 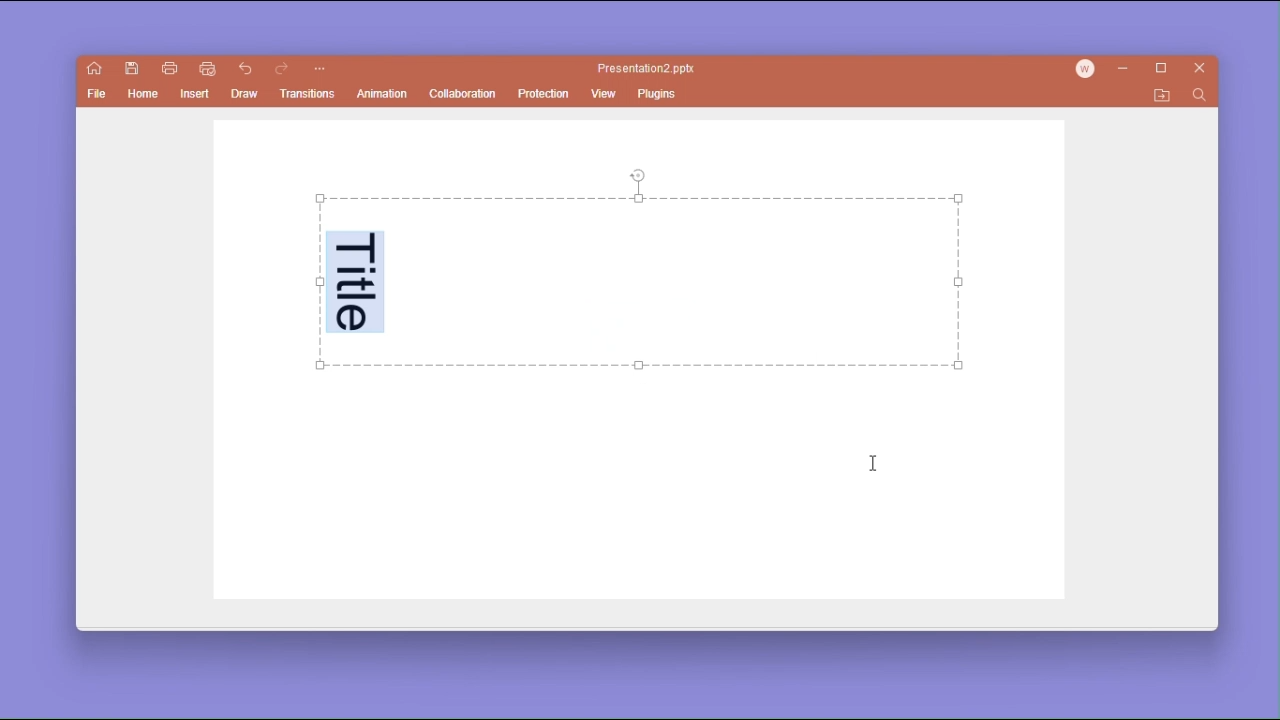 What do you see at coordinates (544, 93) in the screenshot?
I see `protection` at bounding box center [544, 93].